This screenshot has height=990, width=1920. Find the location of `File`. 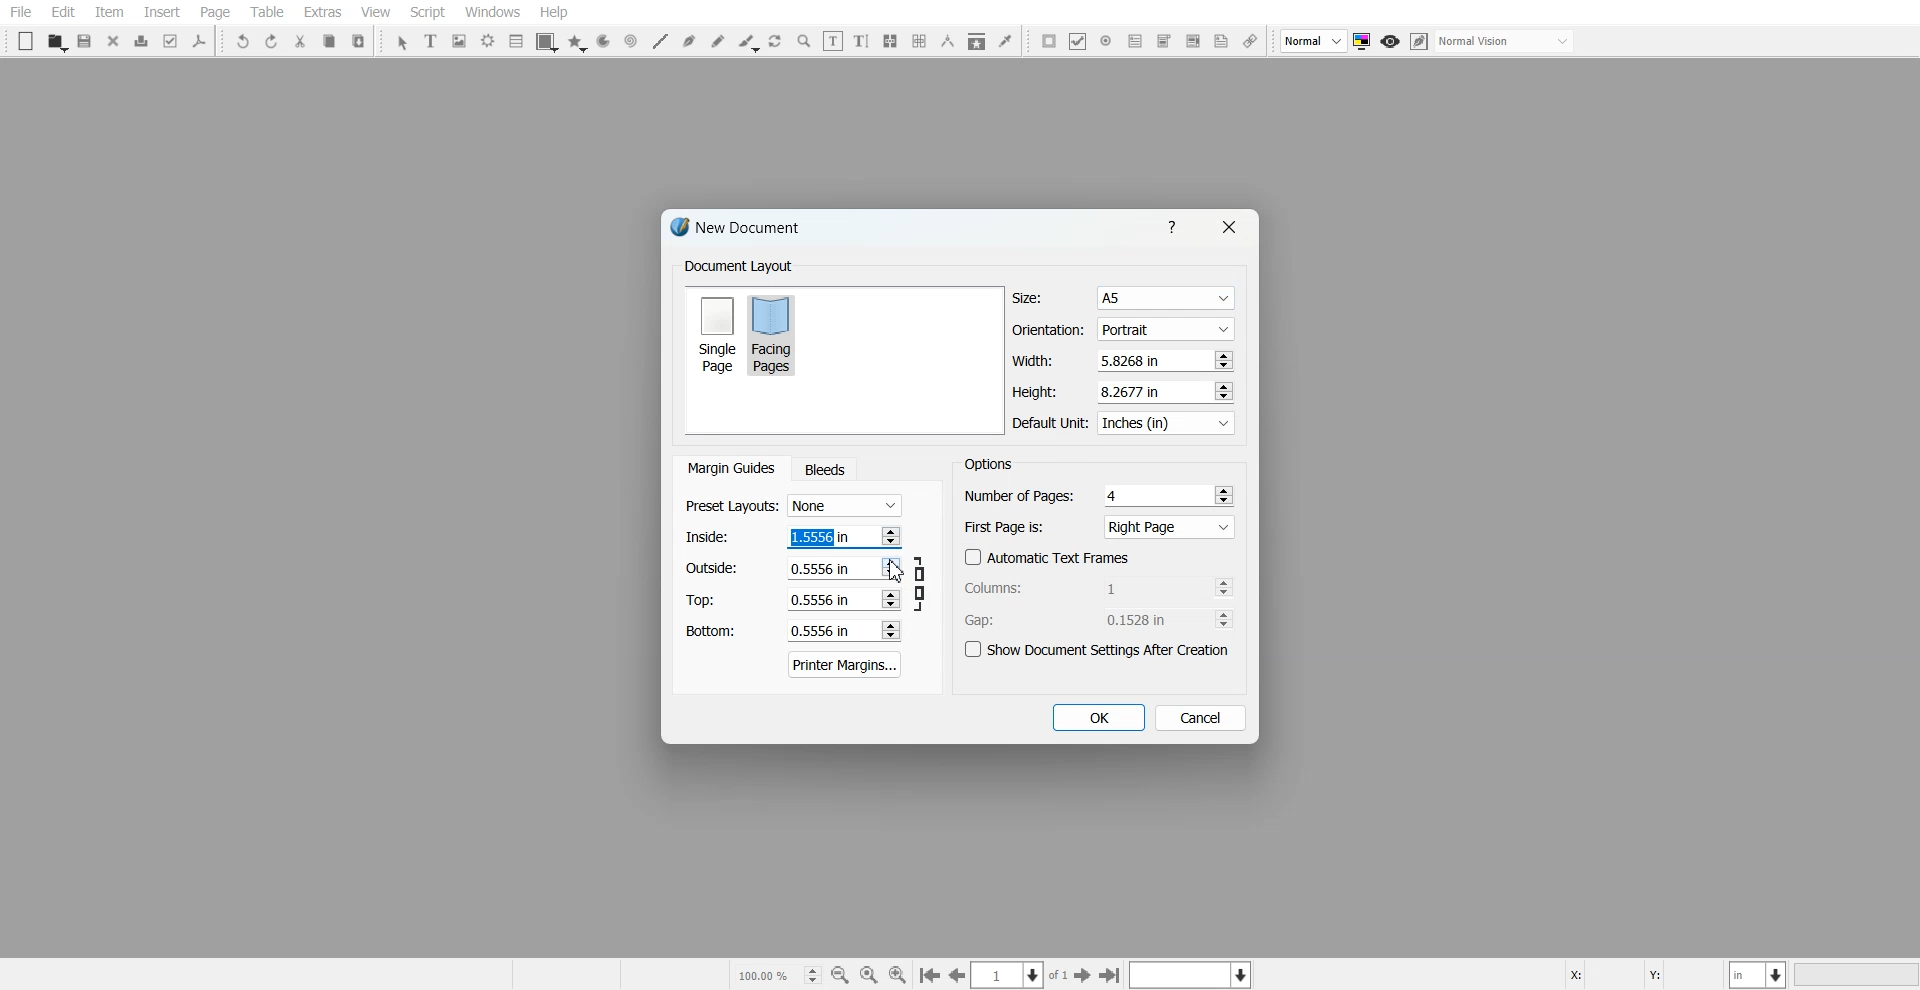

File is located at coordinates (21, 12).